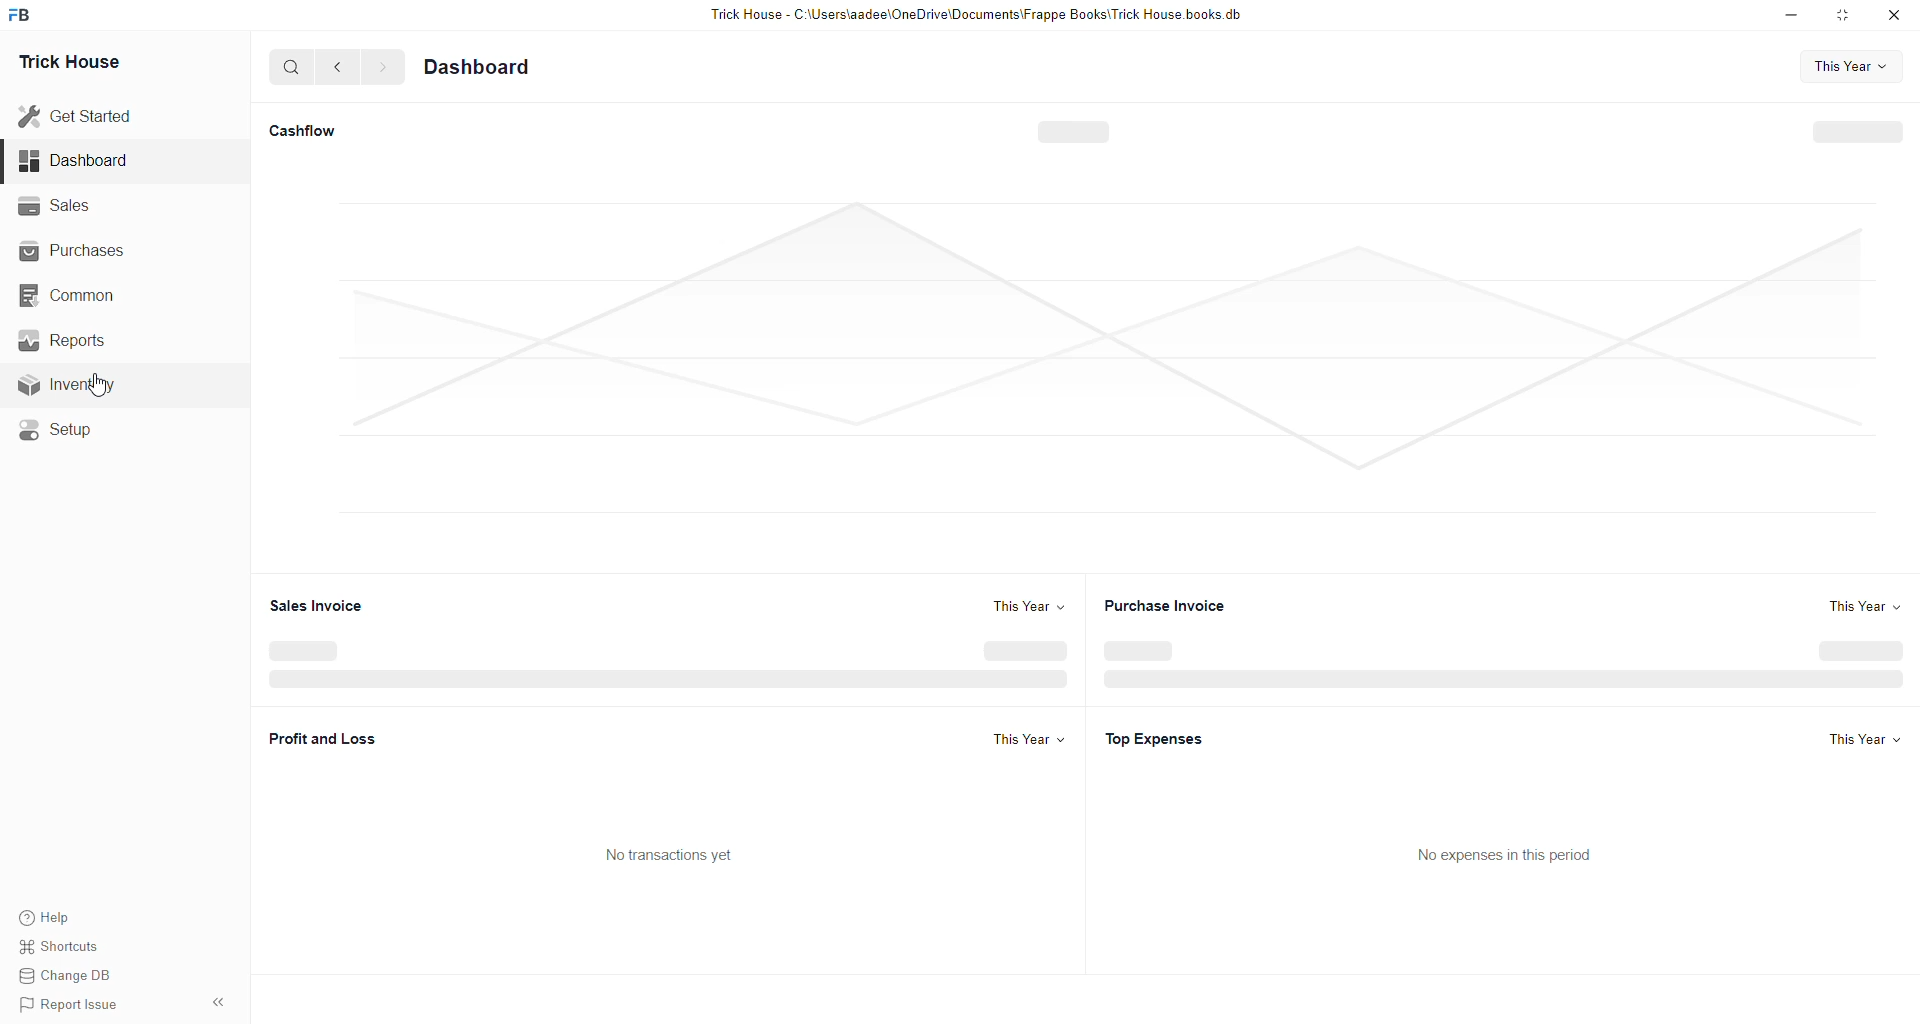  I want to click on Trick House - C:\Users\aadee\OneDrive\Documents\Frappe Books\Trick House books.db, so click(976, 16).